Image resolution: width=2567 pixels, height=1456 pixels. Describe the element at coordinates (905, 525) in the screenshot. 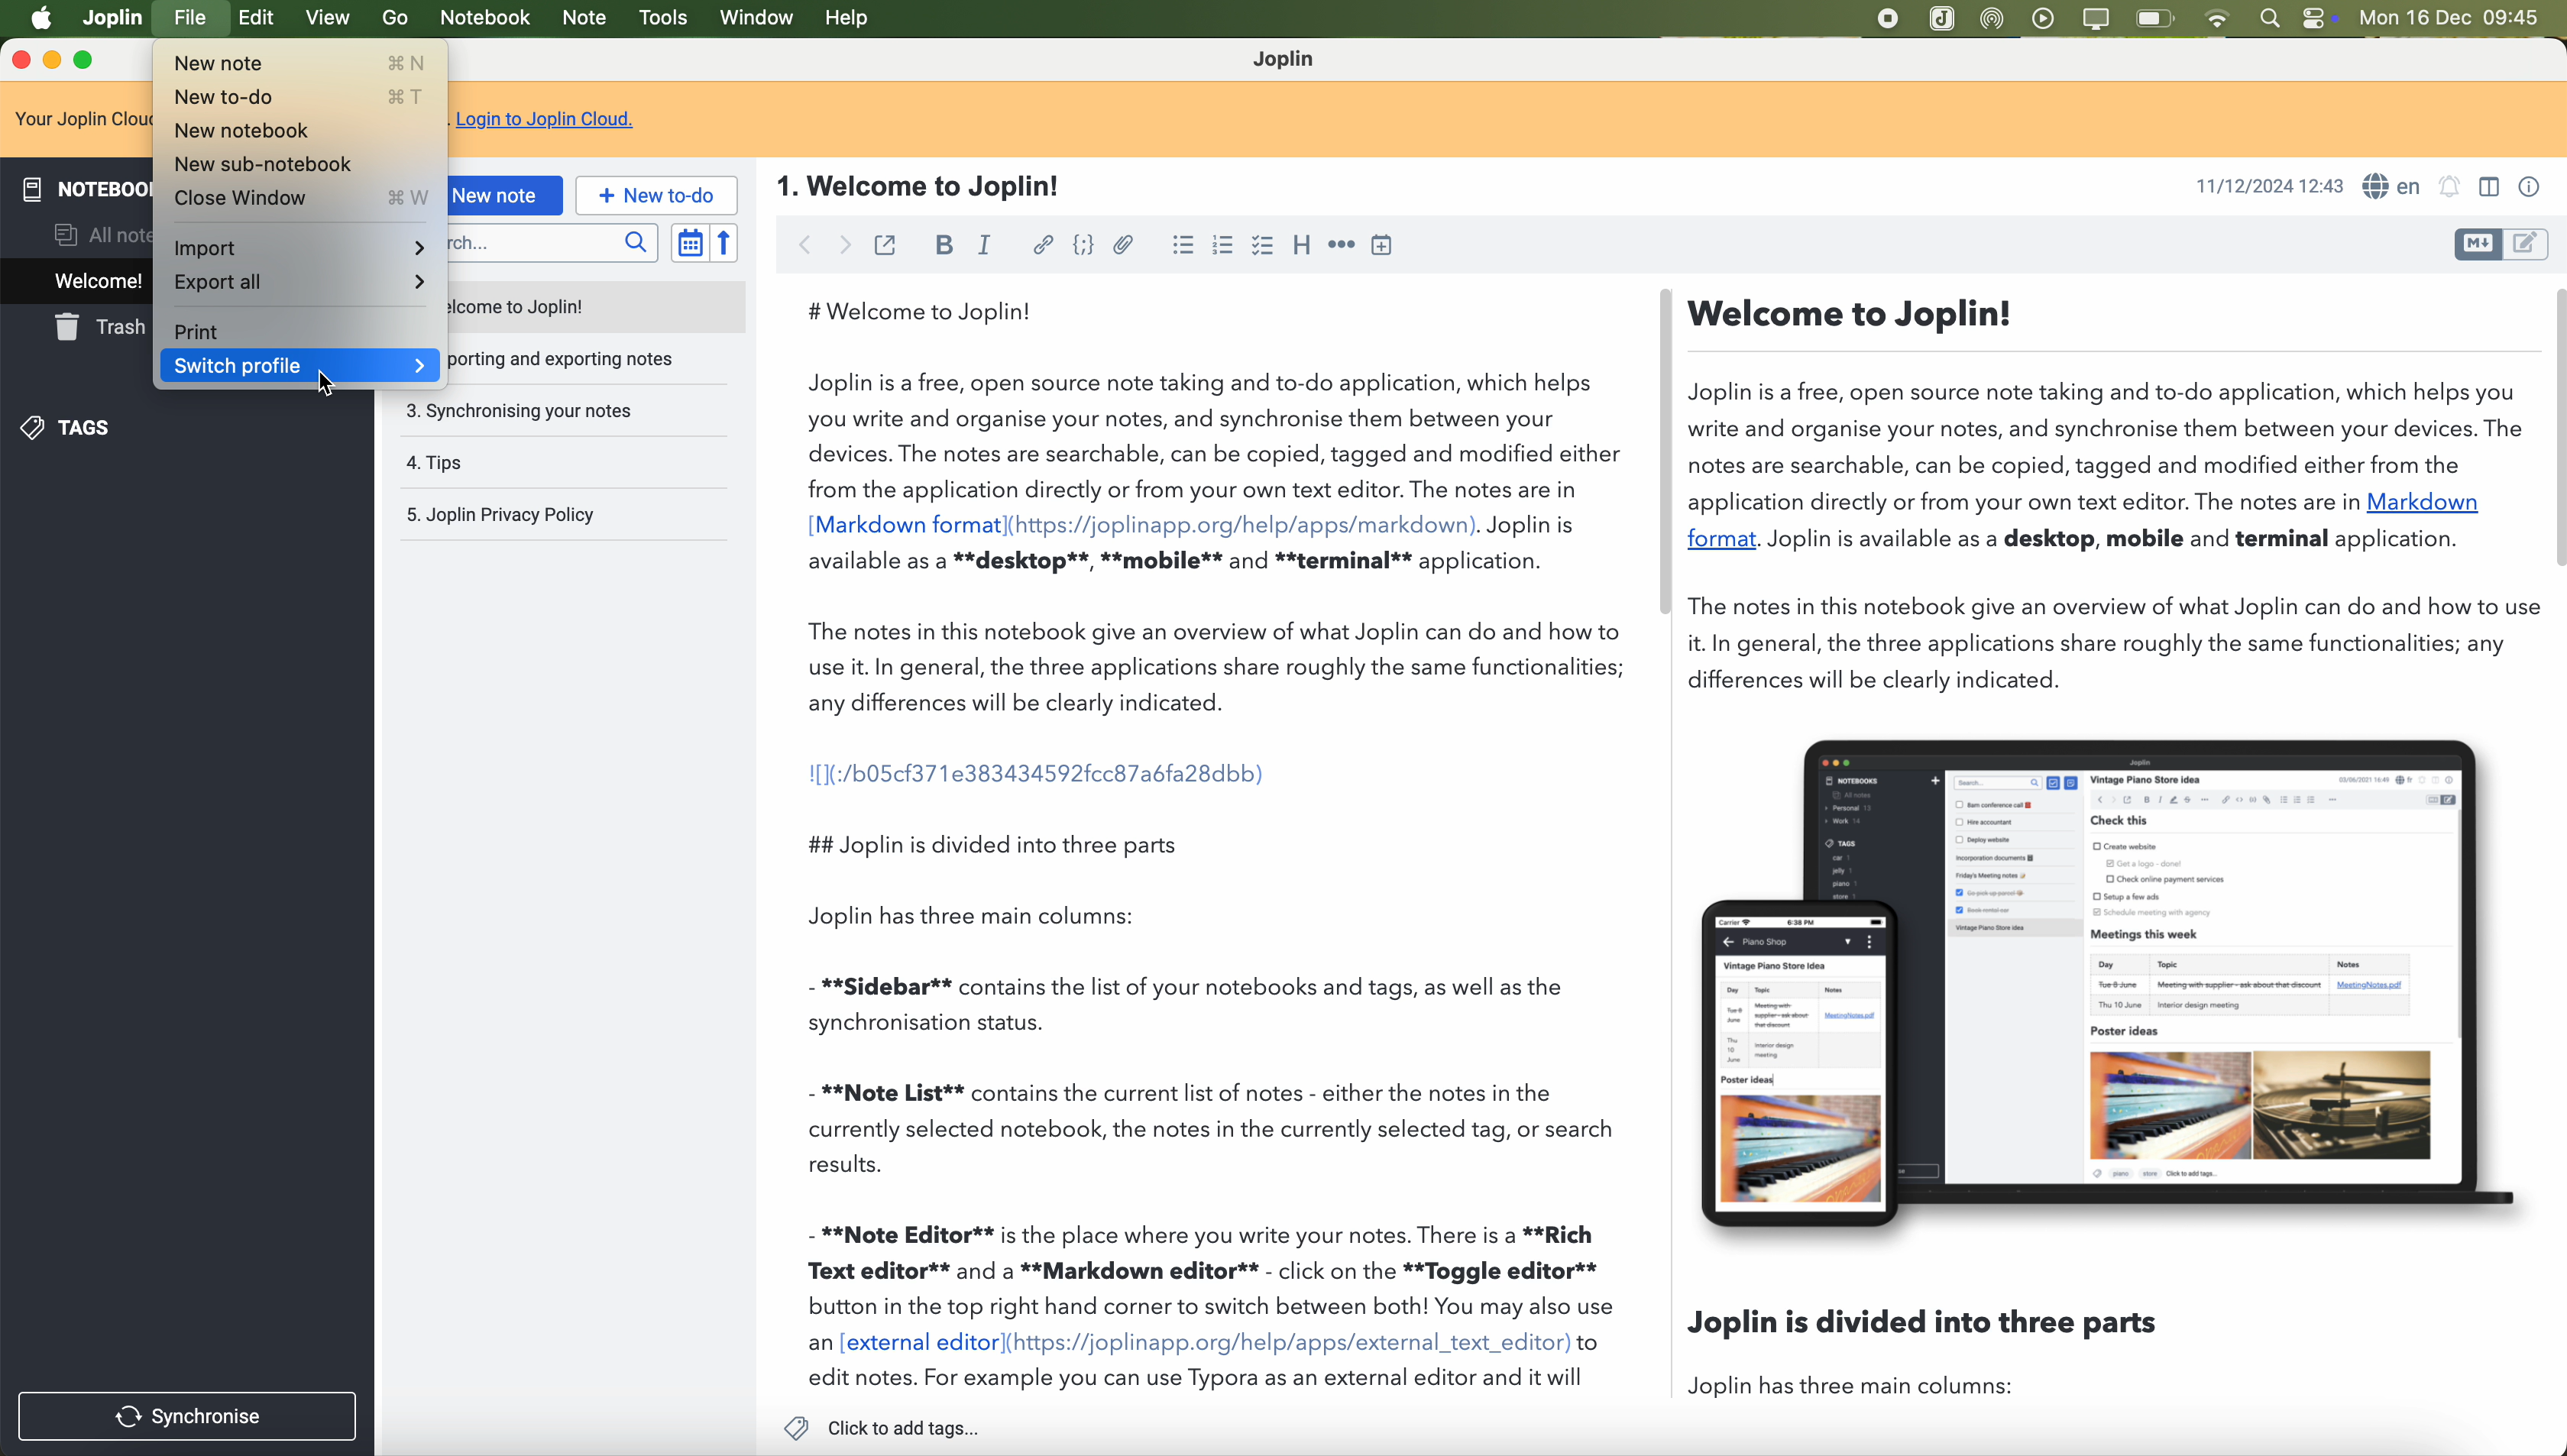

I see `[Markdown format]` at that location.